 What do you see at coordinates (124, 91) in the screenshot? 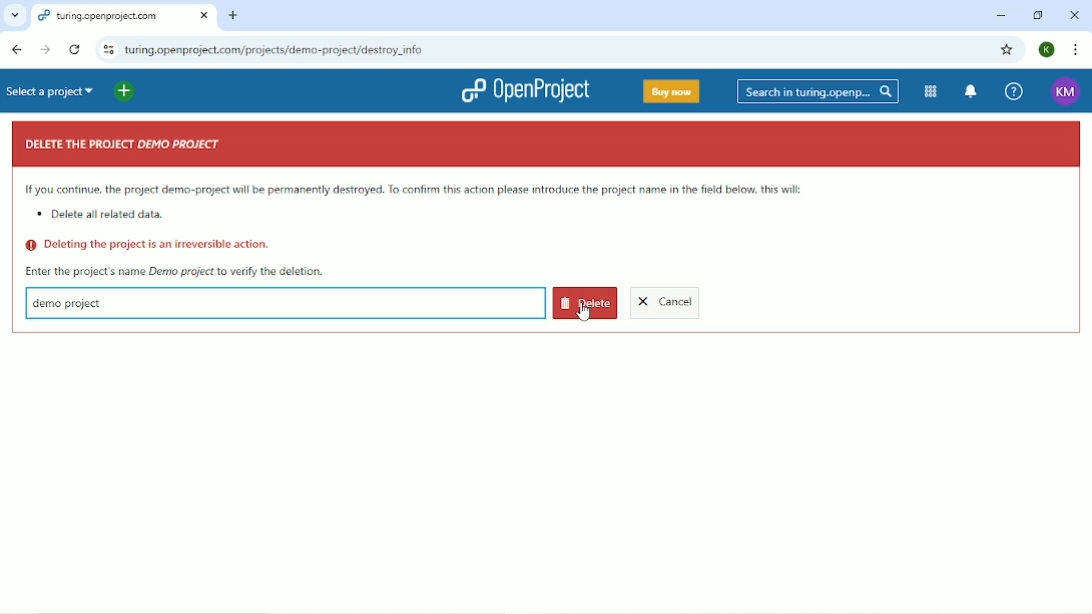
I see `Add new project` at bounding box center [124, 91].